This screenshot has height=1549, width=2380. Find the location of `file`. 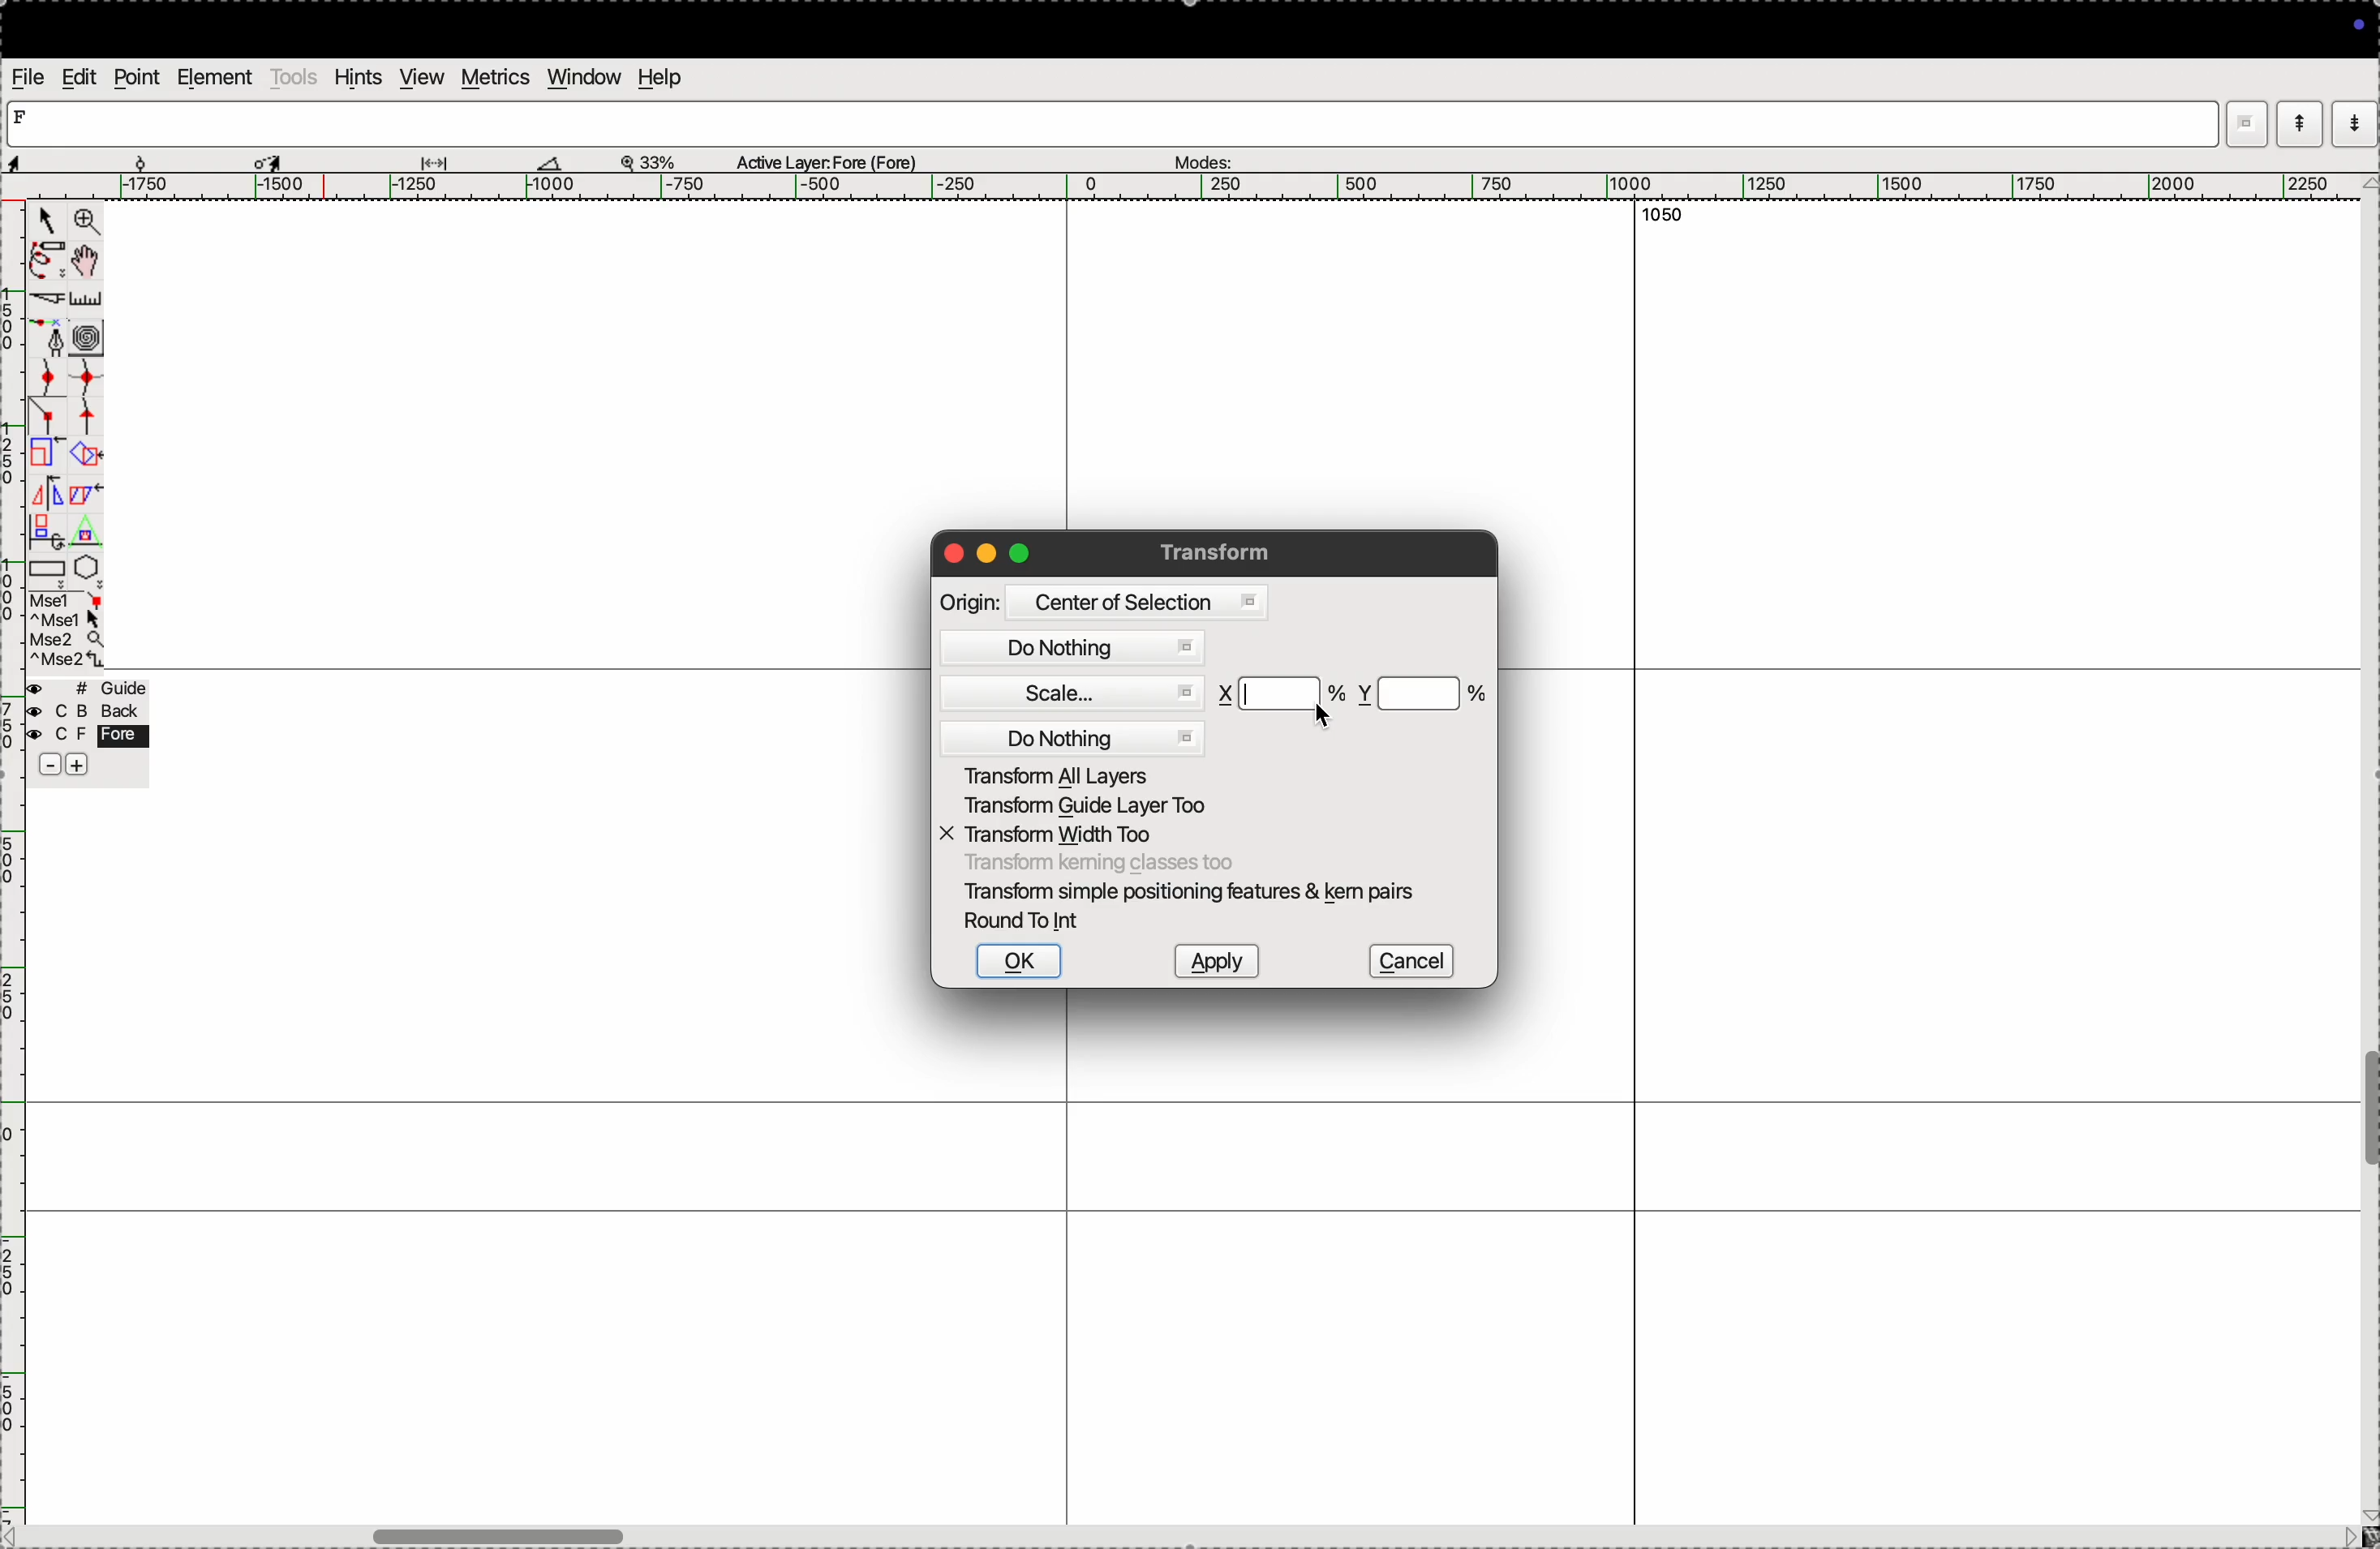

file is located at coordinates (30, 77).